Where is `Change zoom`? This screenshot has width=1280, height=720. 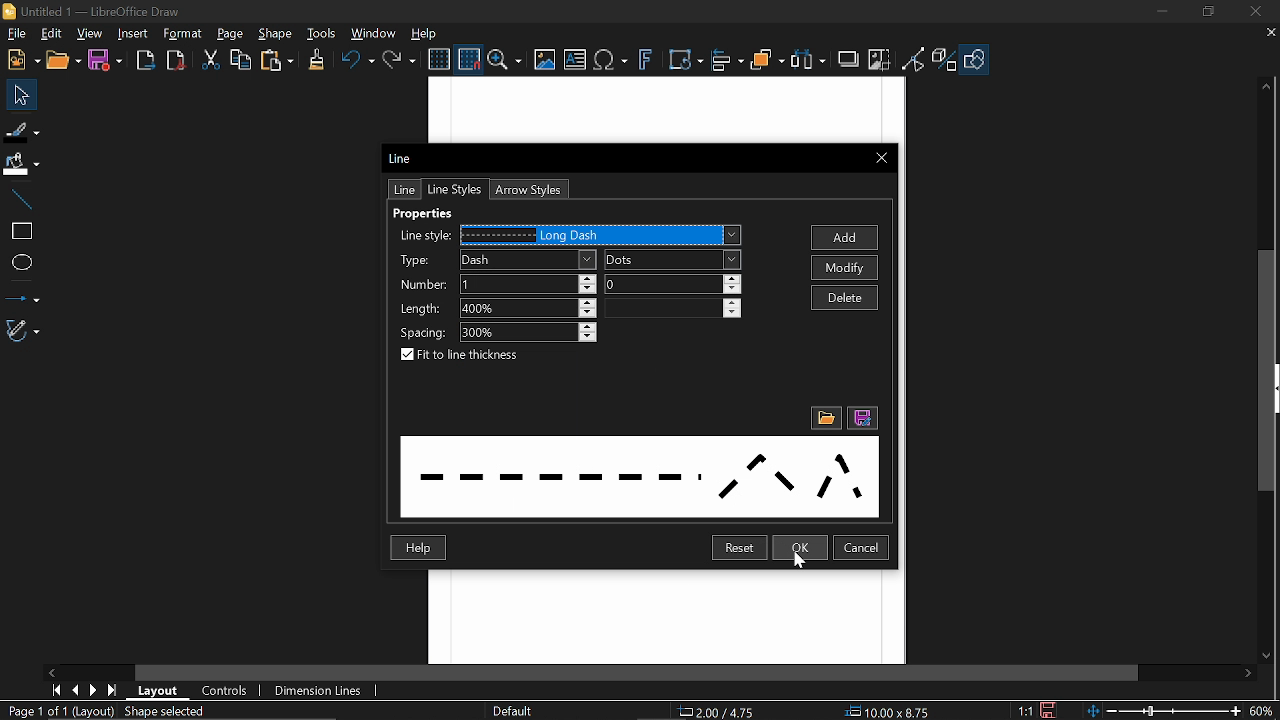
Change zoom is located at coordinates (1159, 711).